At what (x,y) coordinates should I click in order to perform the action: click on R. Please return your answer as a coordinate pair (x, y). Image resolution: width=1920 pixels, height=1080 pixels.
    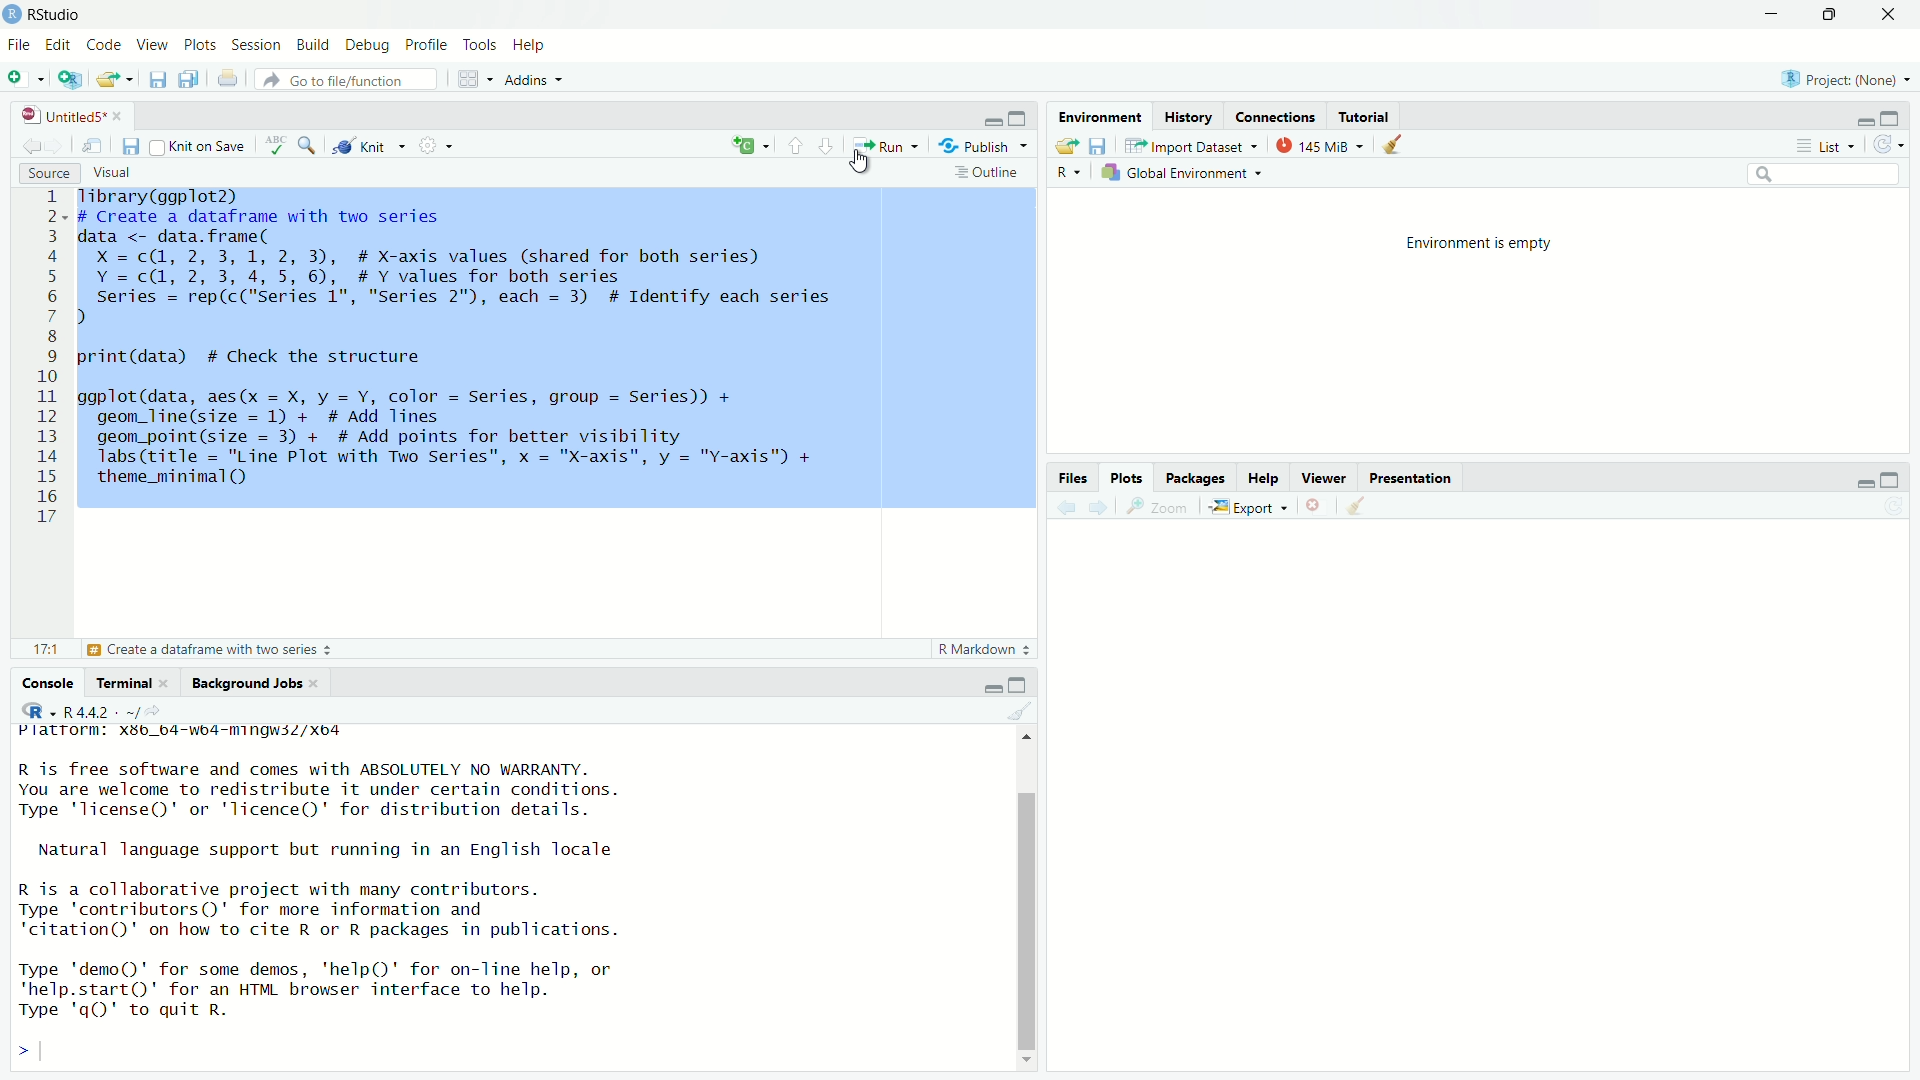
    Looking at the image, I should click on (1069, 174).